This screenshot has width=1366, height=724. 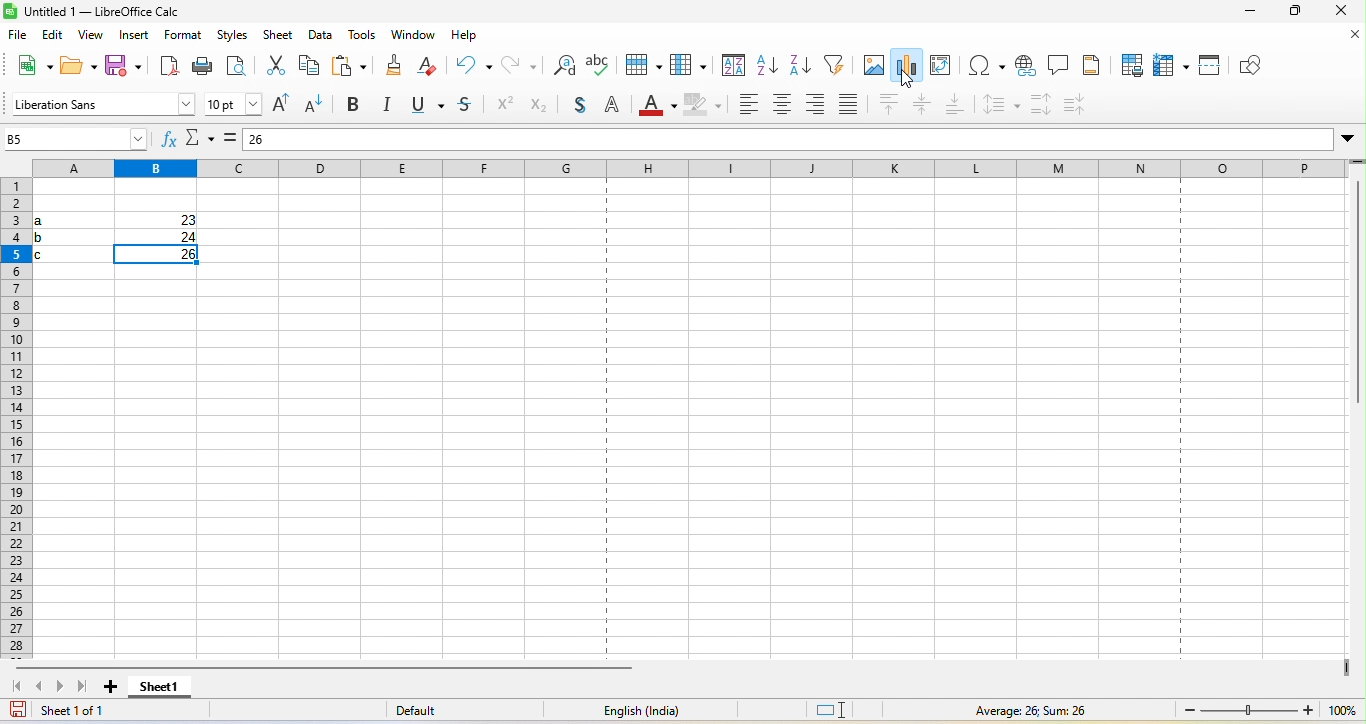 I want to click on format, so click(x=186, y=36).